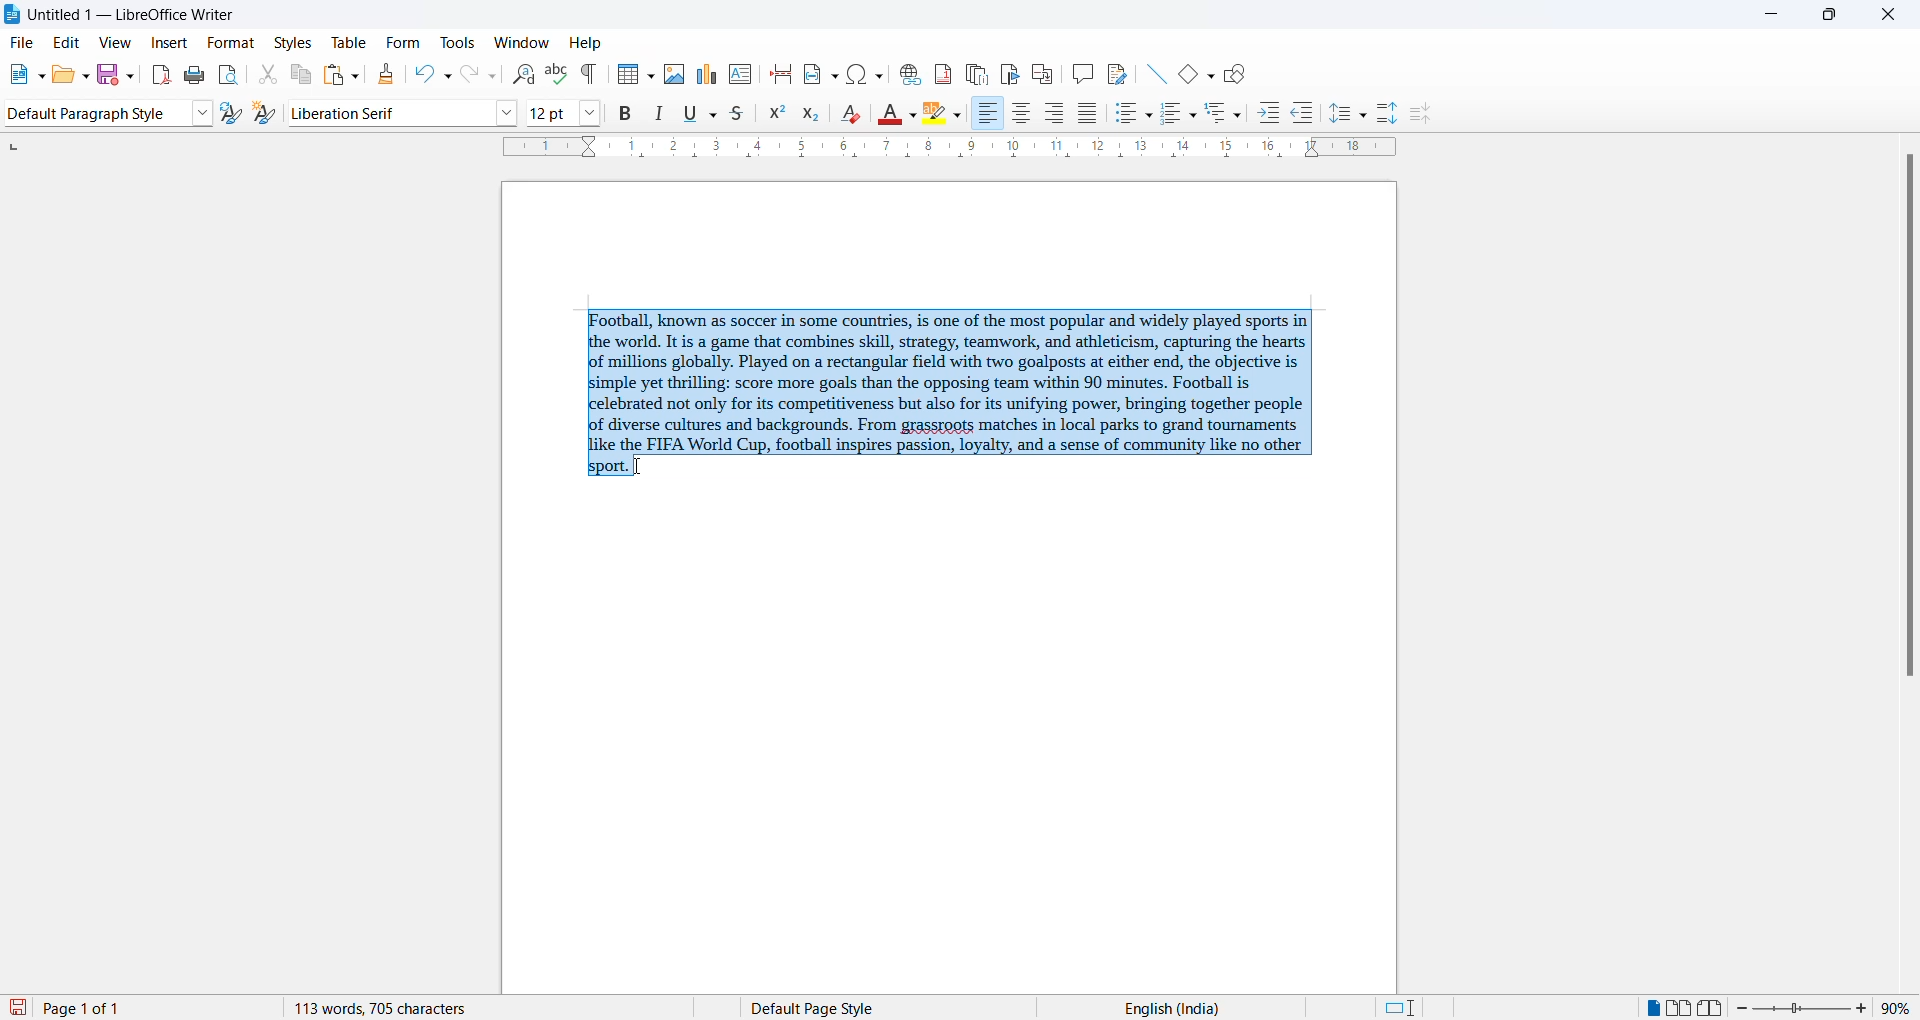  Describe the element at coordinates (1649, 1008) in the screenshot. I see `single page view` at that location.